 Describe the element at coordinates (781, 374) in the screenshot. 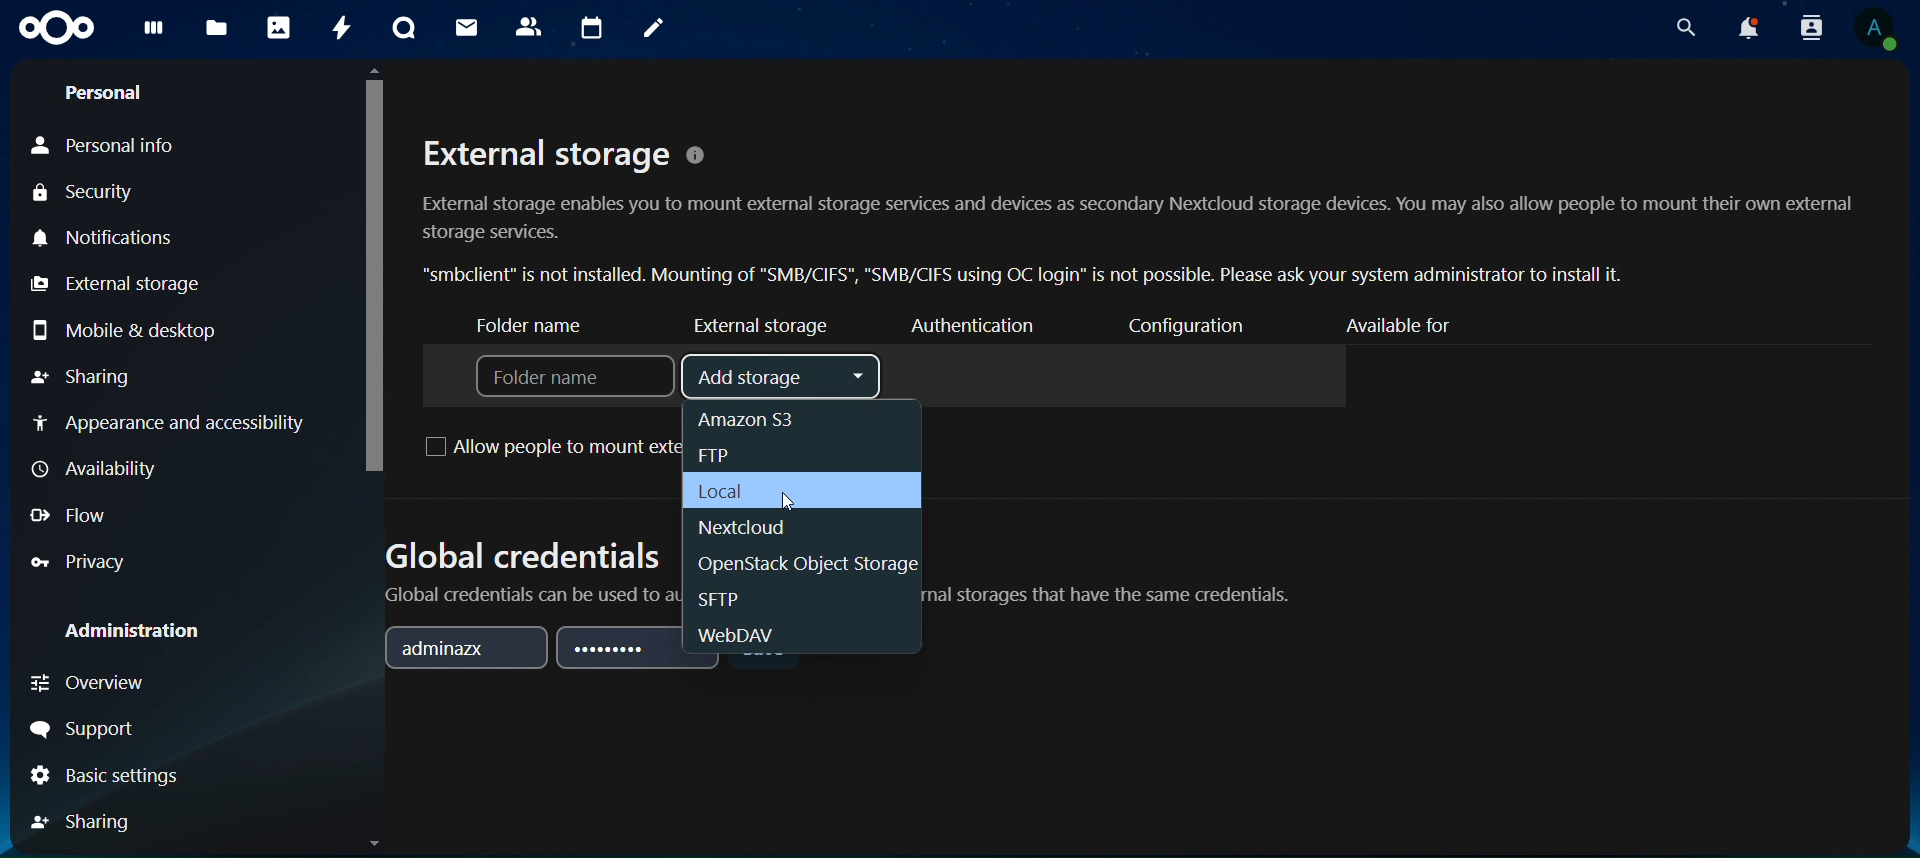

I see `add storage` at that location.